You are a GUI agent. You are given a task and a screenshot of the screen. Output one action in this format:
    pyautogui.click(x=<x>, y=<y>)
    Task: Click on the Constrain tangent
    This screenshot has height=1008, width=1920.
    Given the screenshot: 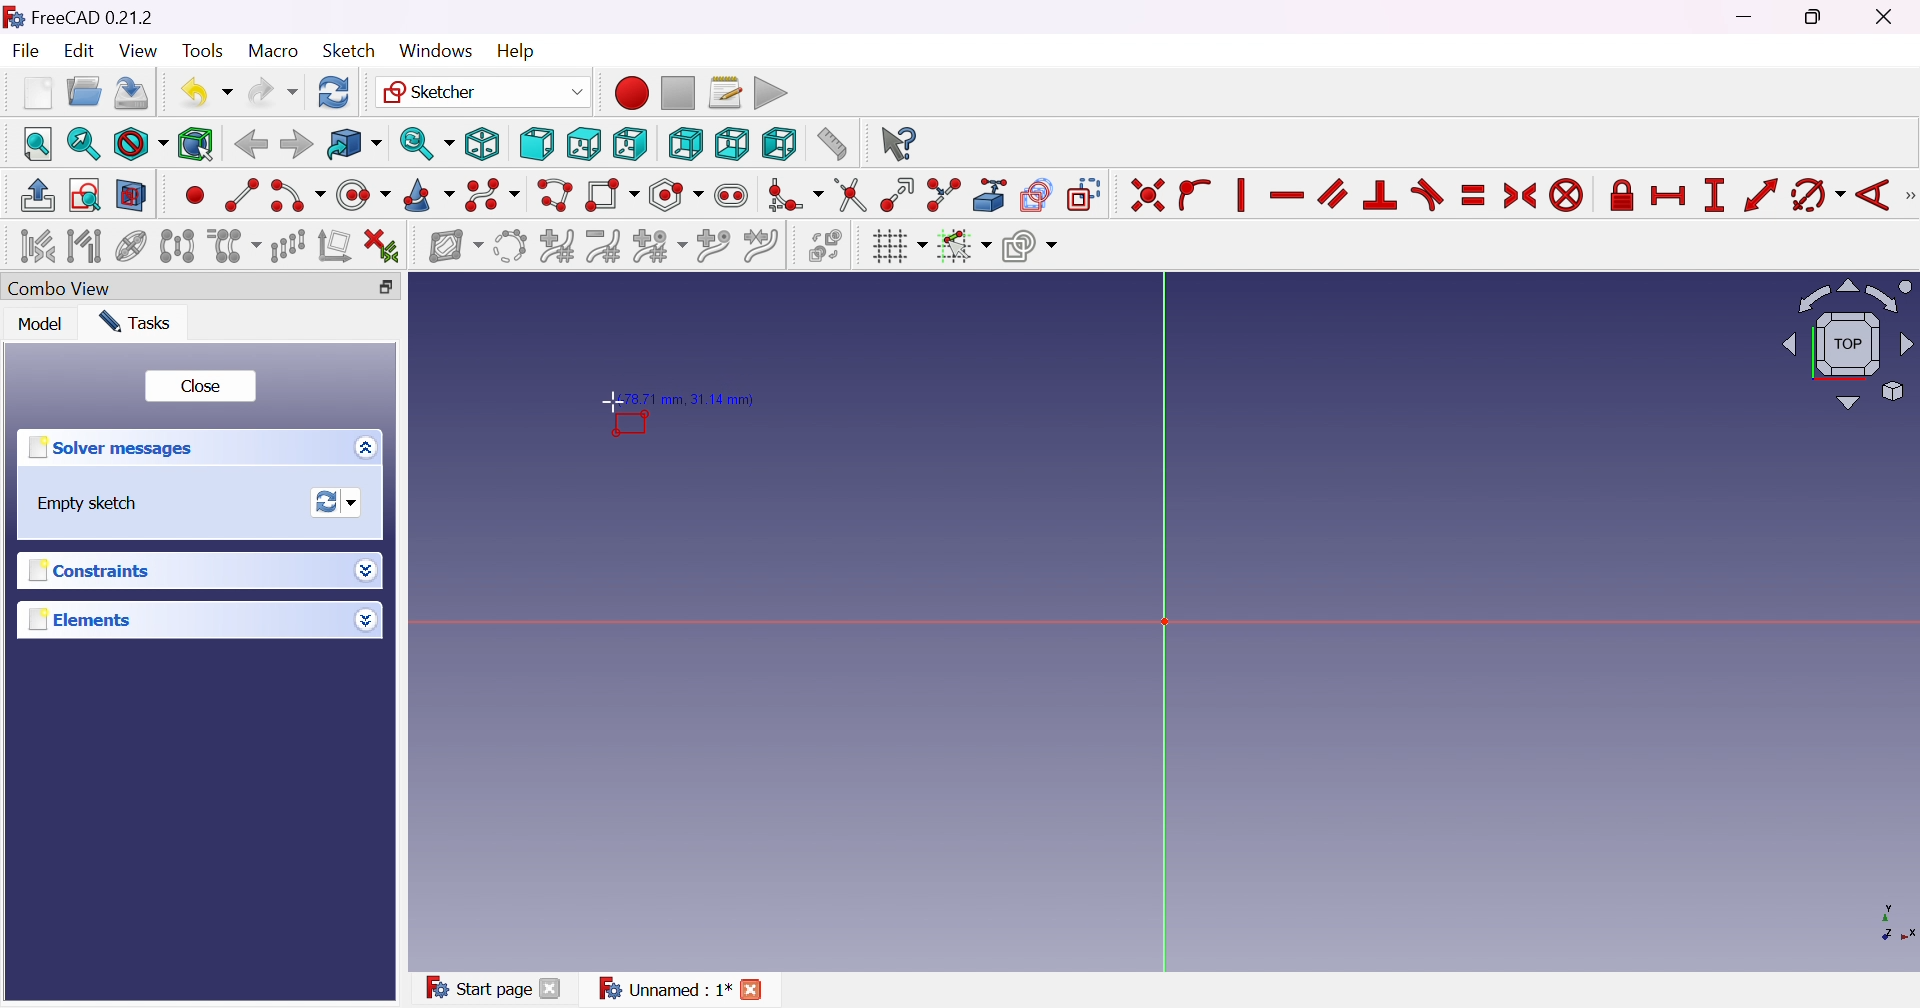 What is the action you would take?
    pyautogui.click(x=1427, y=196)
    